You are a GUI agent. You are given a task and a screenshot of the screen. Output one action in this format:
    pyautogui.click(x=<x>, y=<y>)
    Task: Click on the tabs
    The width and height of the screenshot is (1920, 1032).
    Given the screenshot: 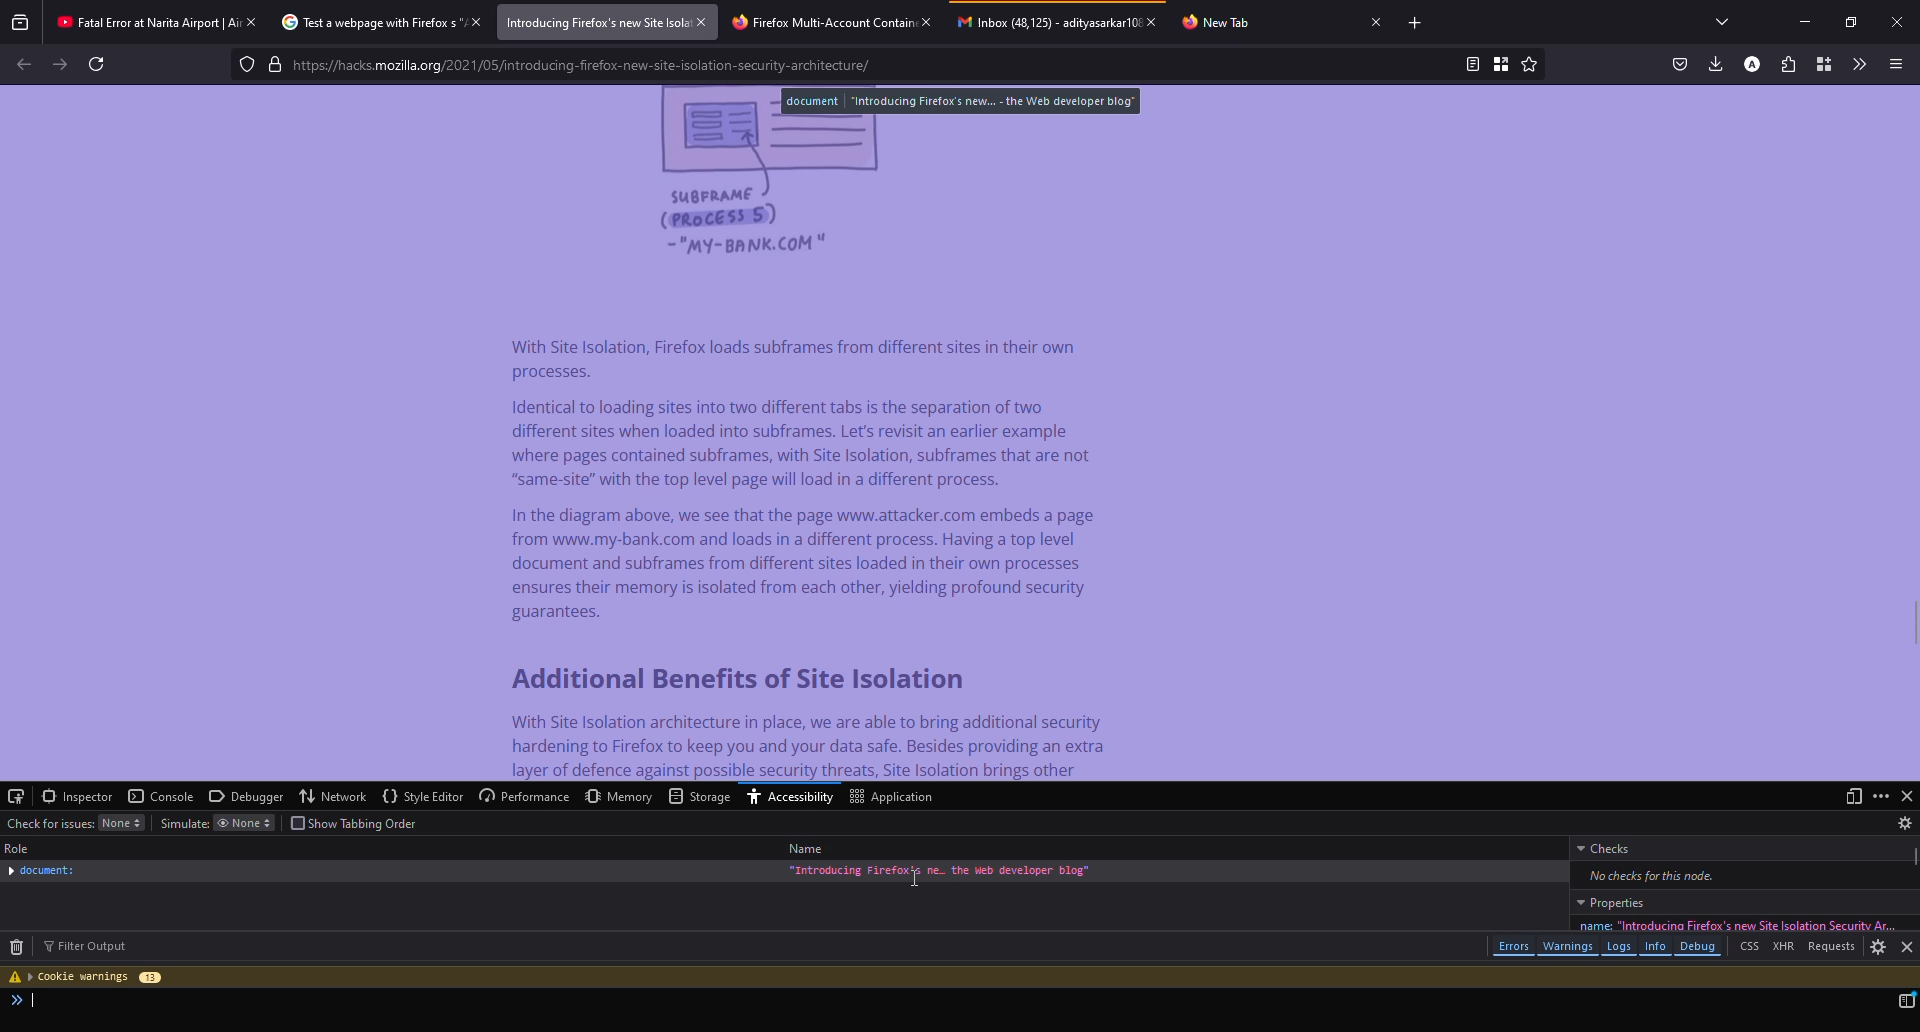 What is the action you would take?
    pyautogui.click(x=1723, y=21)
    